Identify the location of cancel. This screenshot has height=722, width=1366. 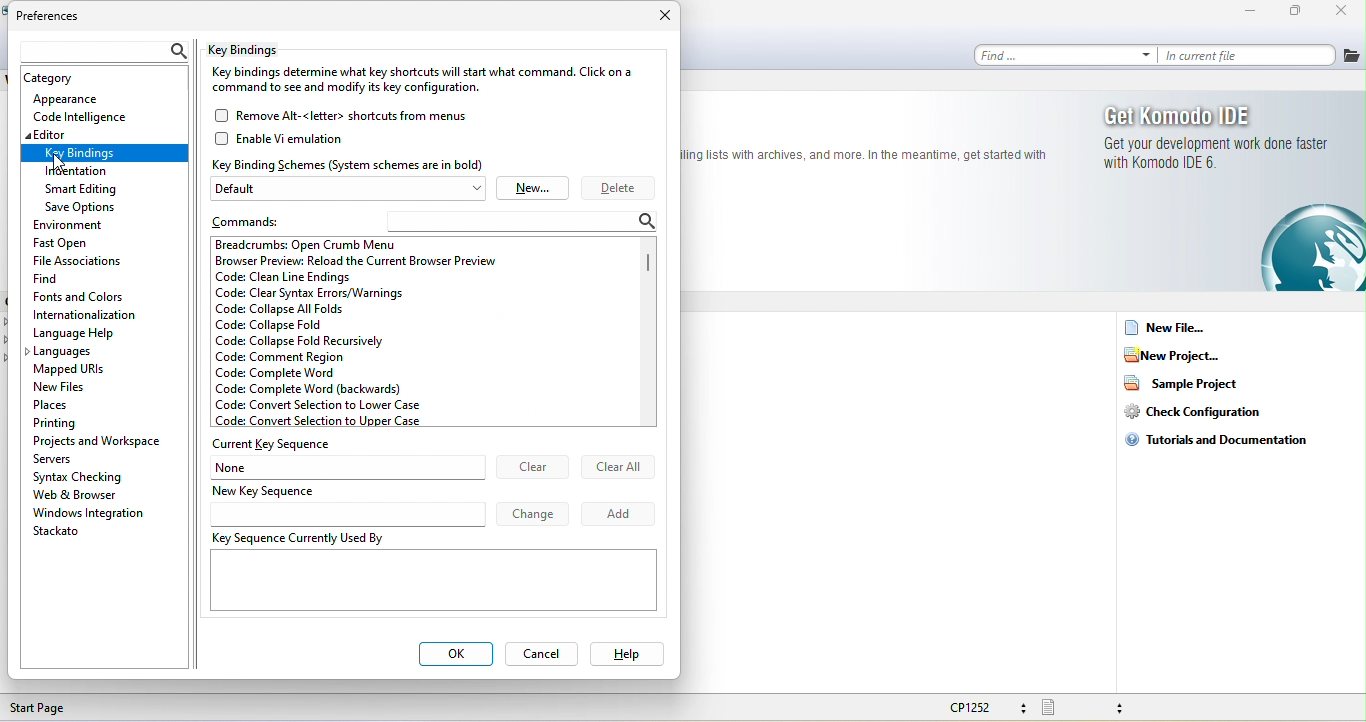
(541, 653).